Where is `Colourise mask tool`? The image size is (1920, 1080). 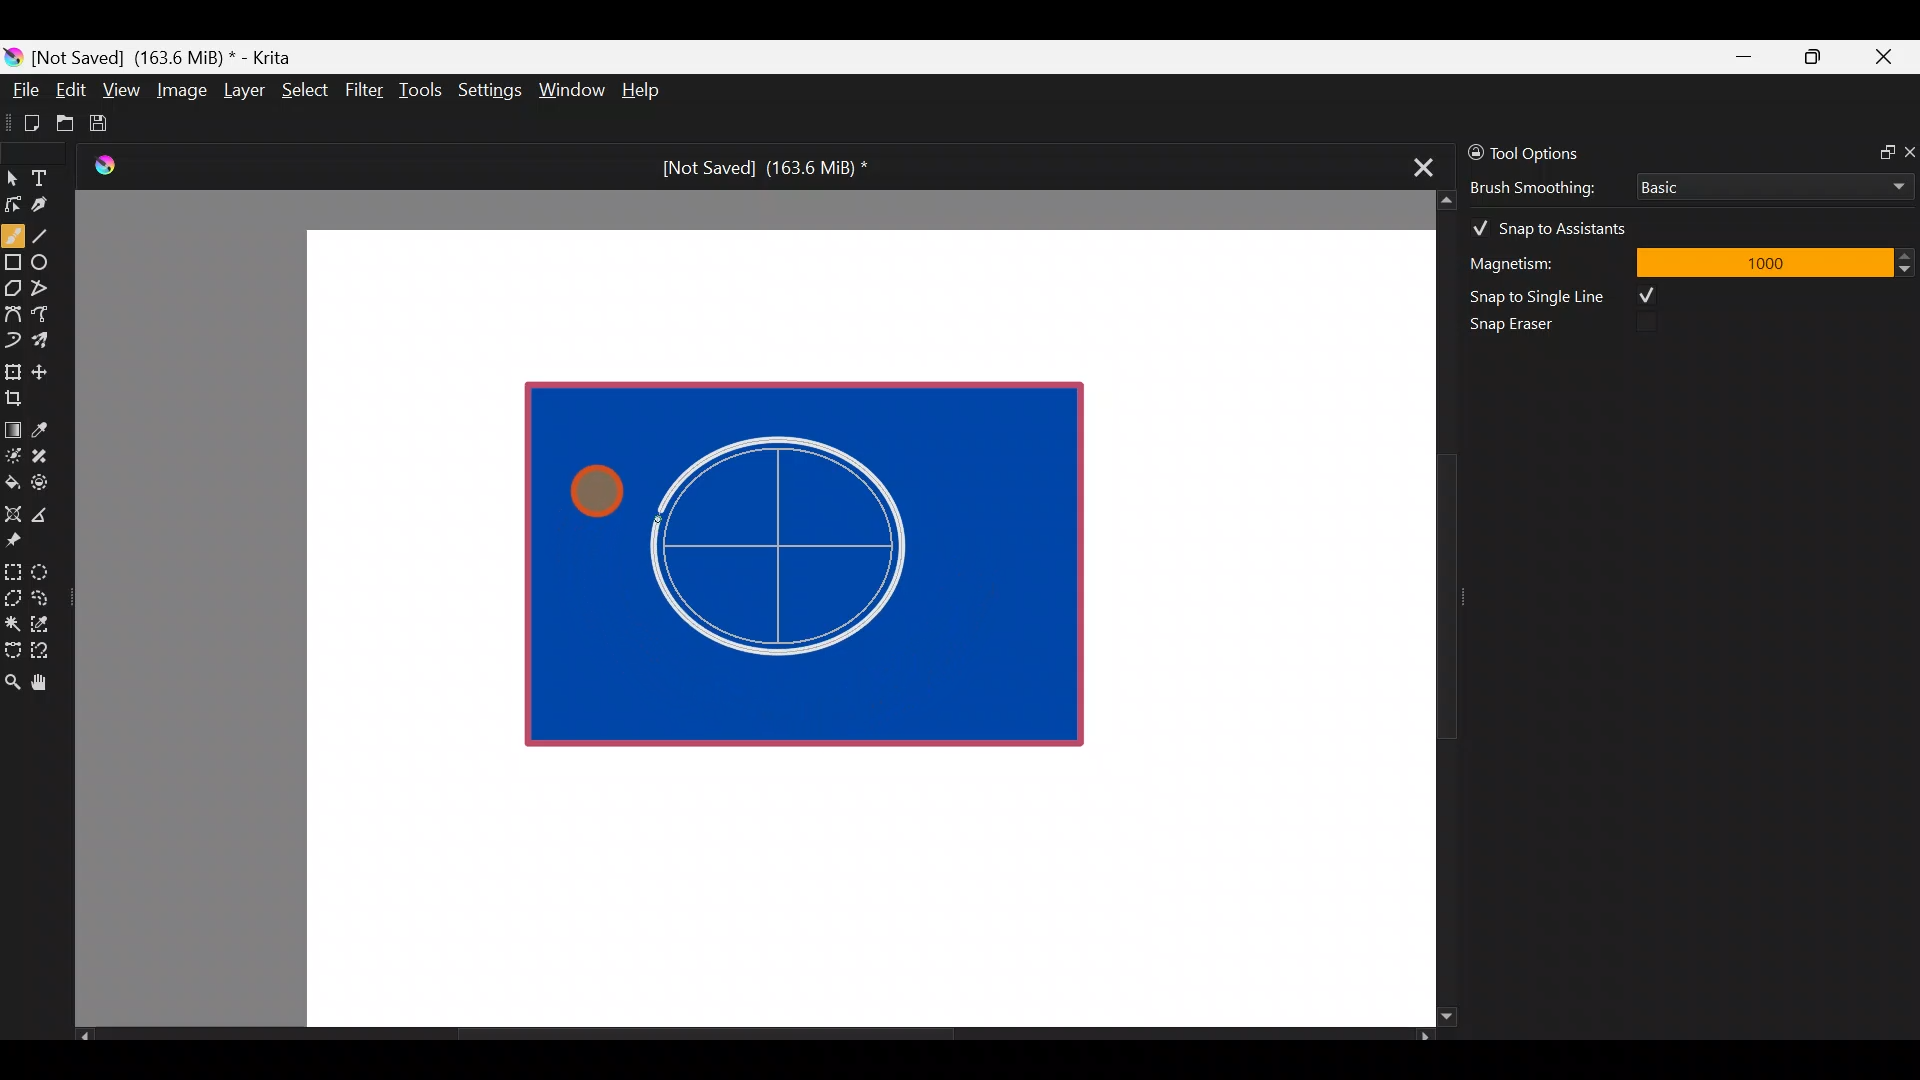
Colourise mask tool is located at coordinates (13, 453).